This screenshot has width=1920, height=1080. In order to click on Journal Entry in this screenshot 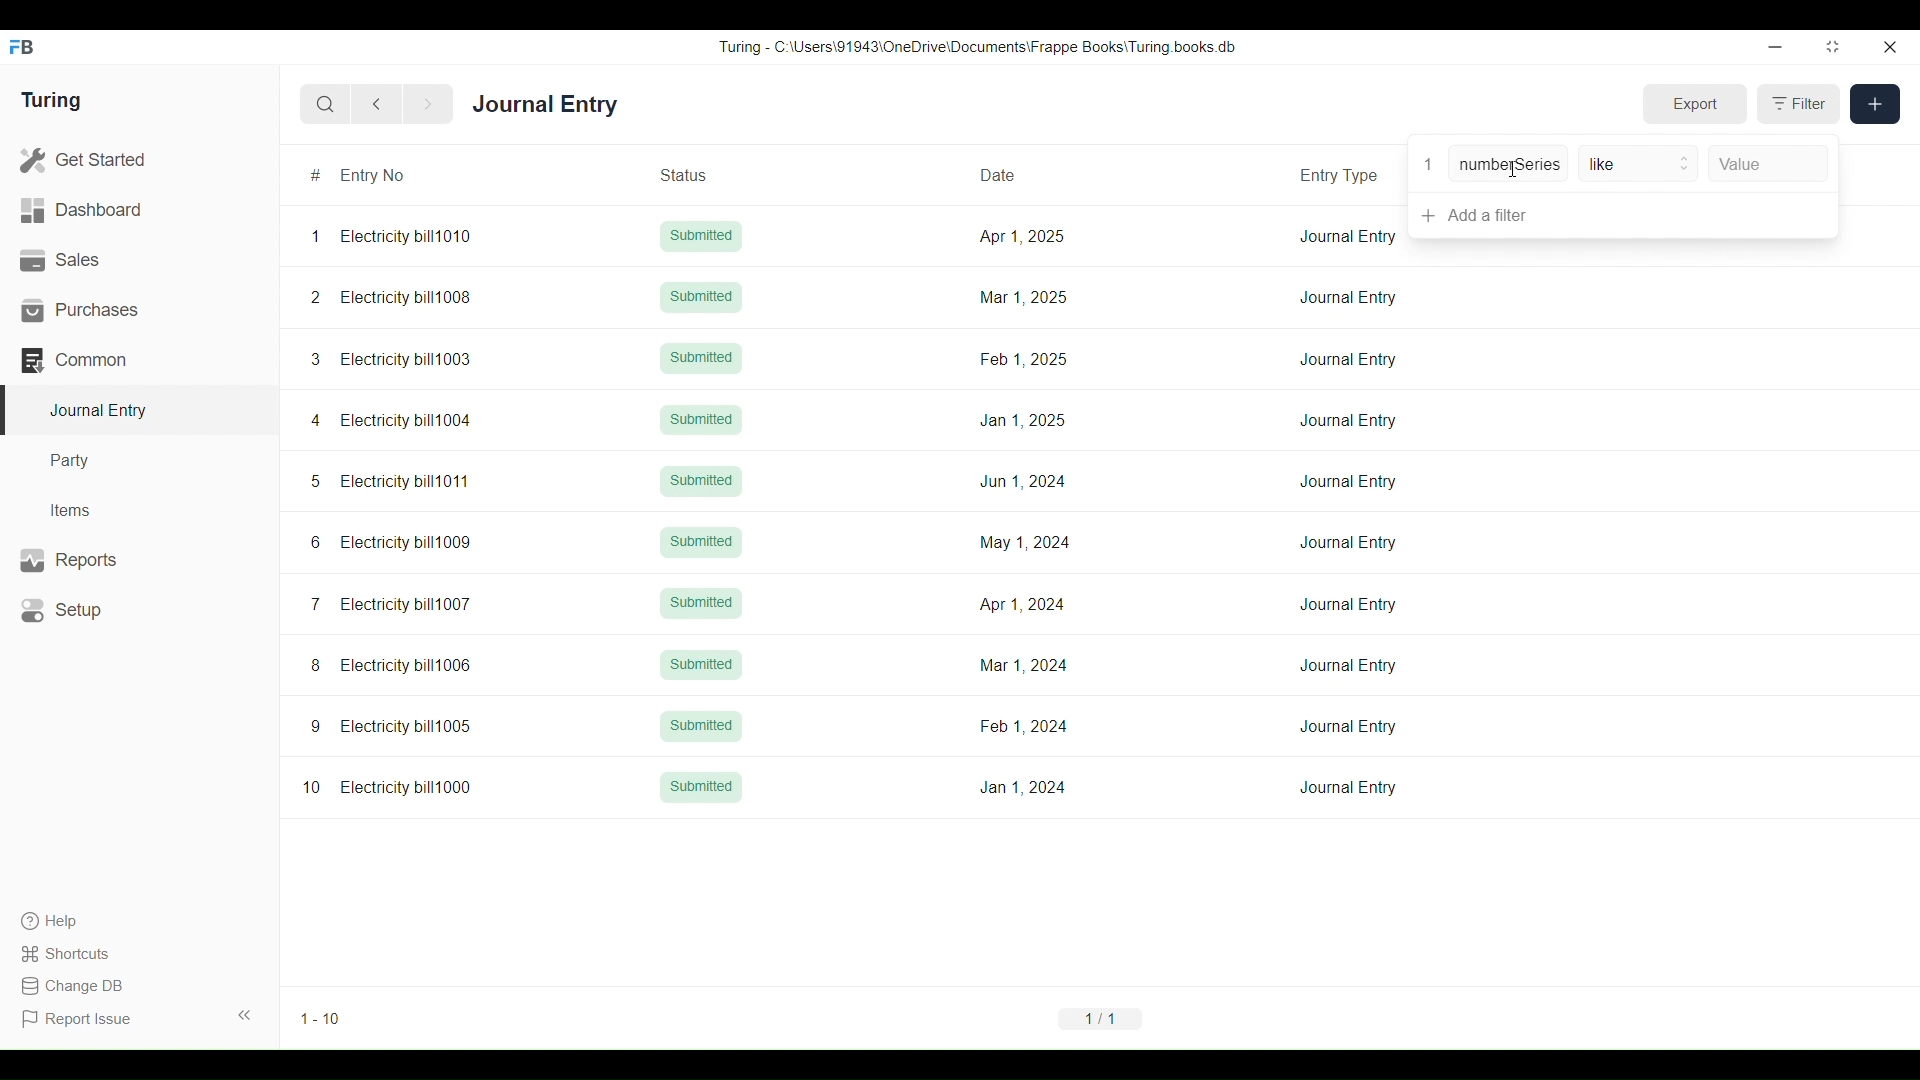, I will do `click(1348, 236)`.